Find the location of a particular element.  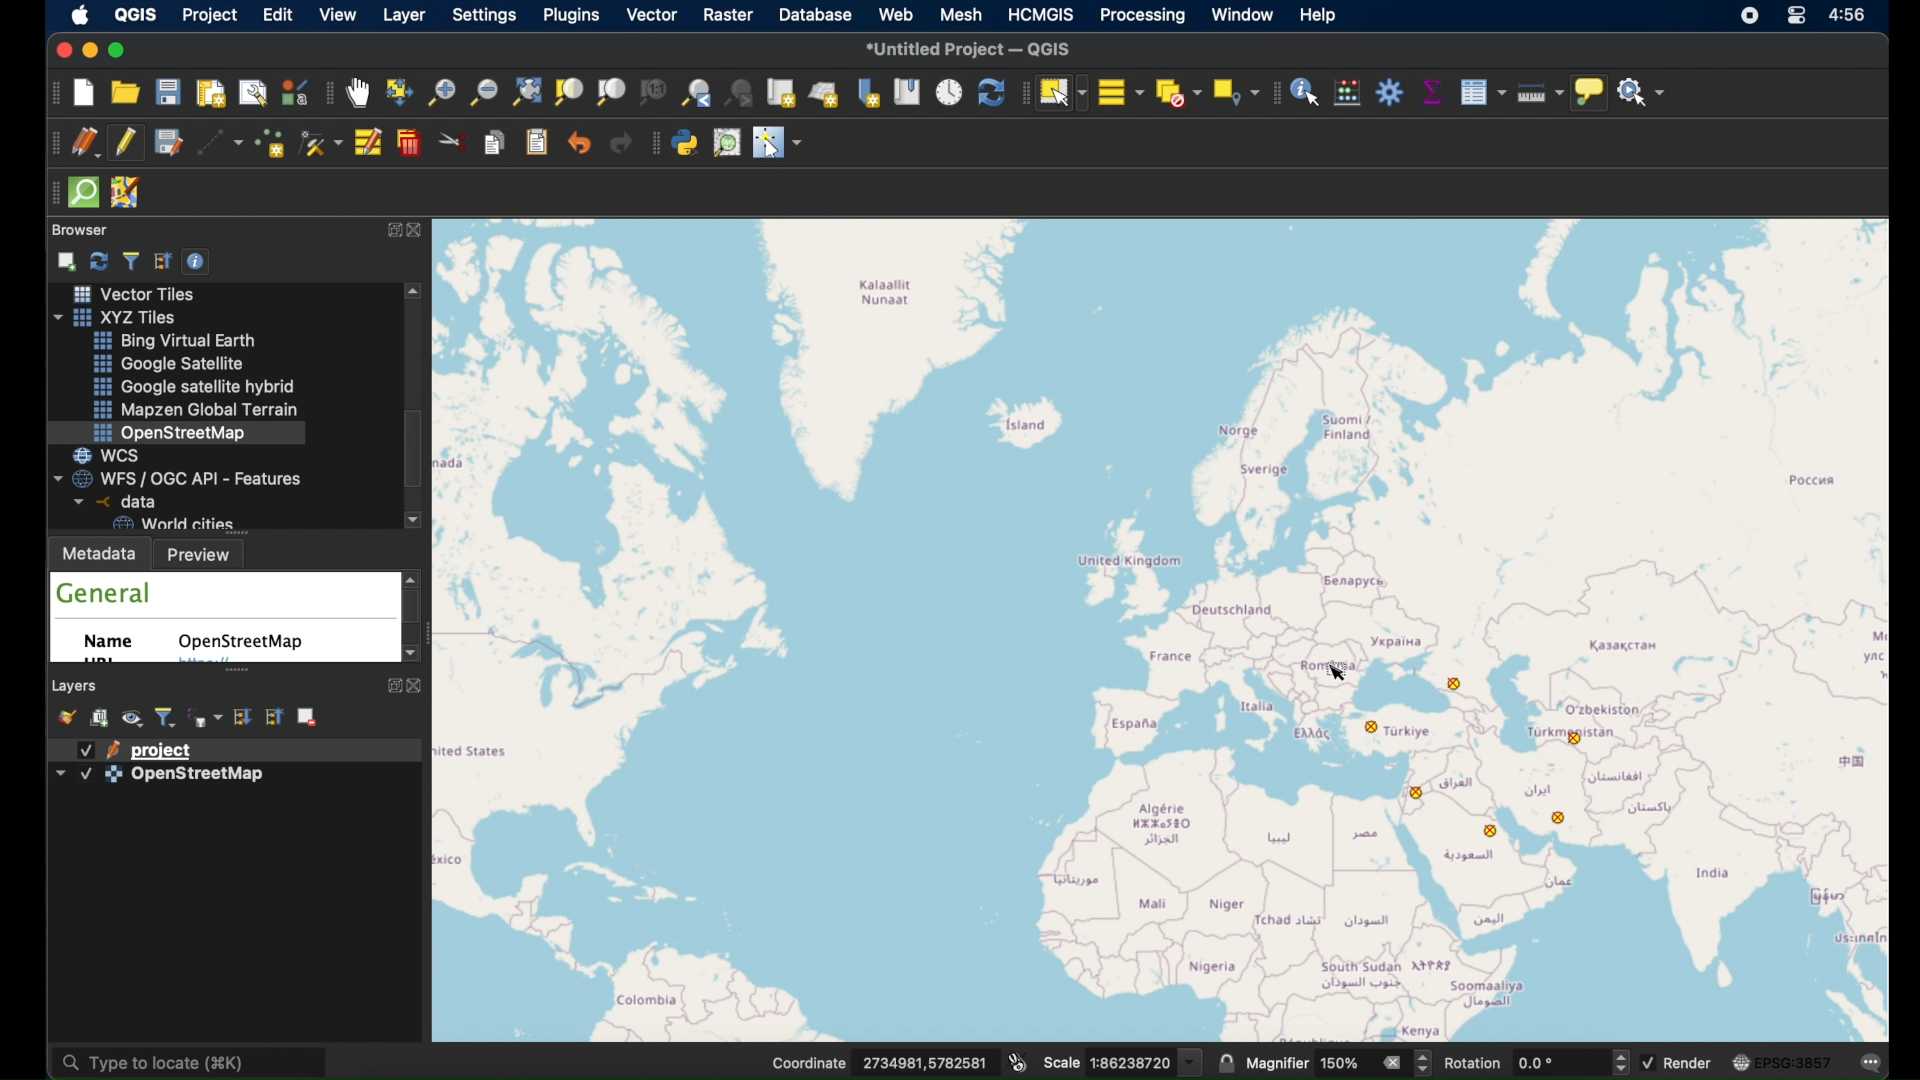

temporal controller panel is located at coordinates (949, 91).